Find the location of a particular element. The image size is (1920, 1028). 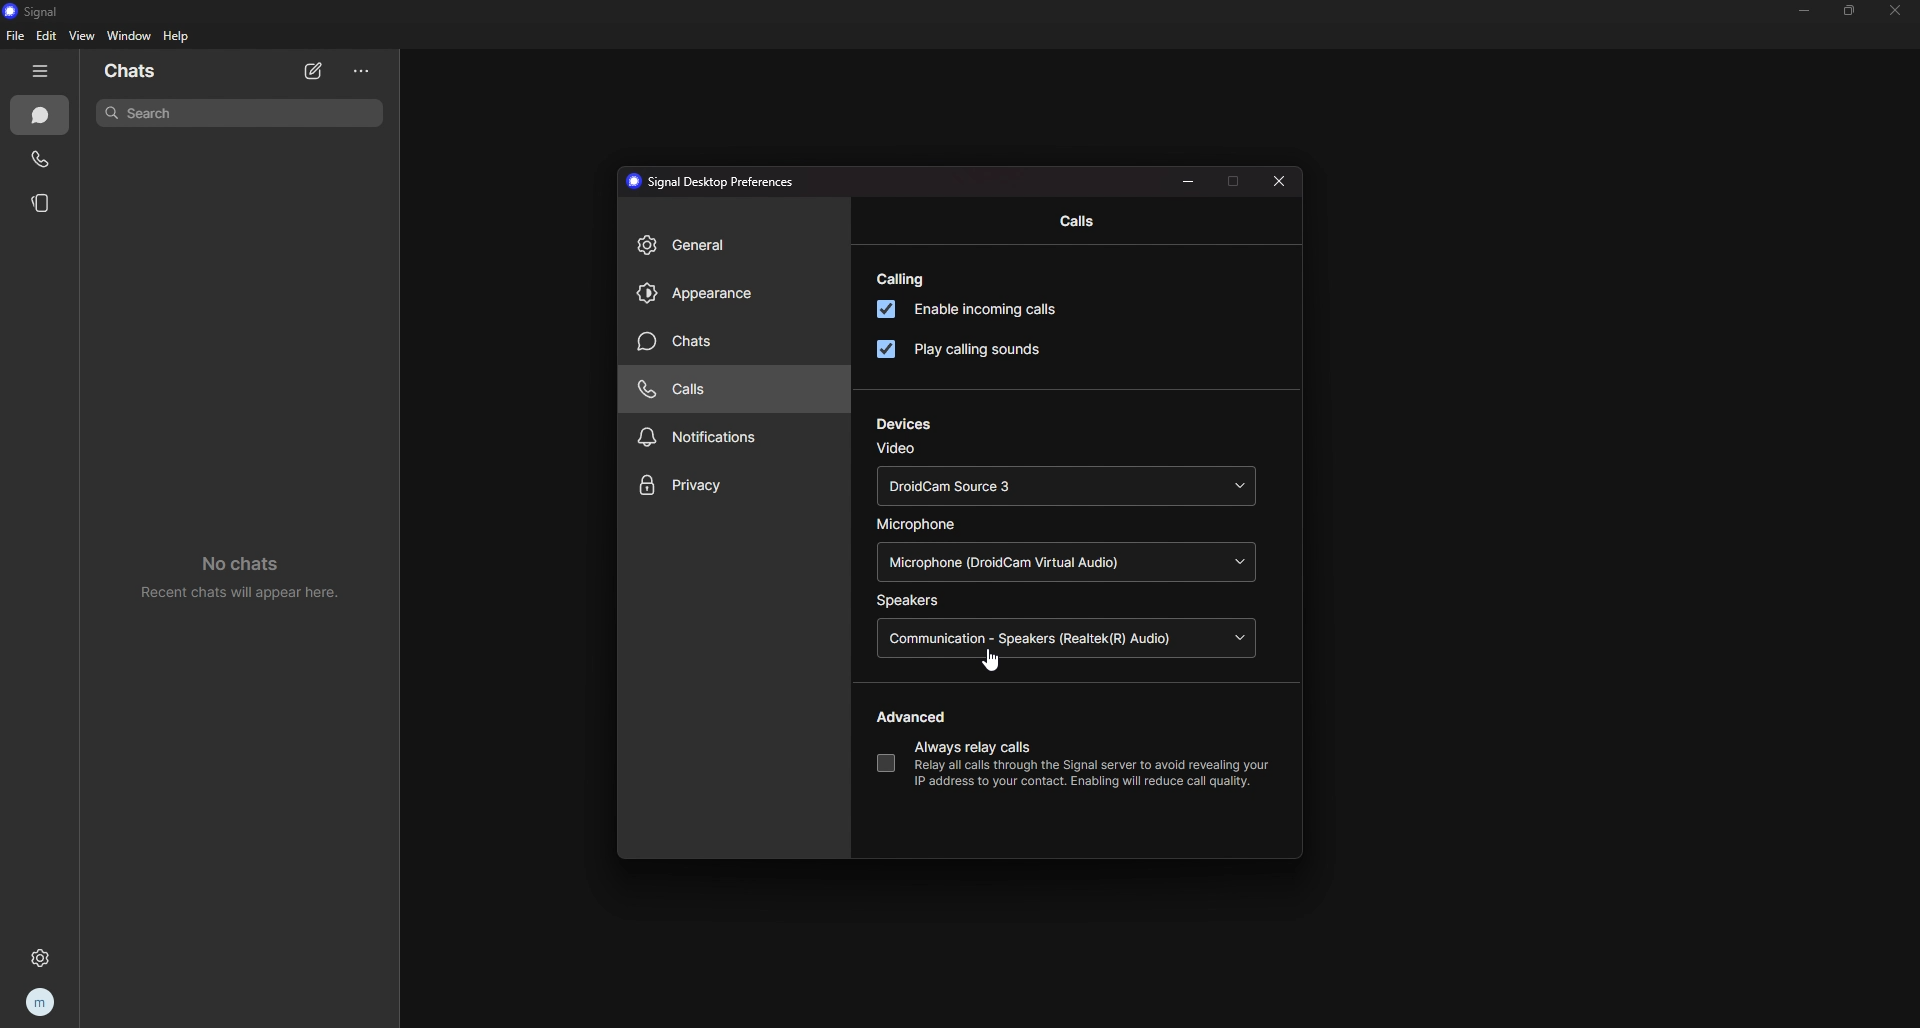

video source is located at coordinates (1064, 485).